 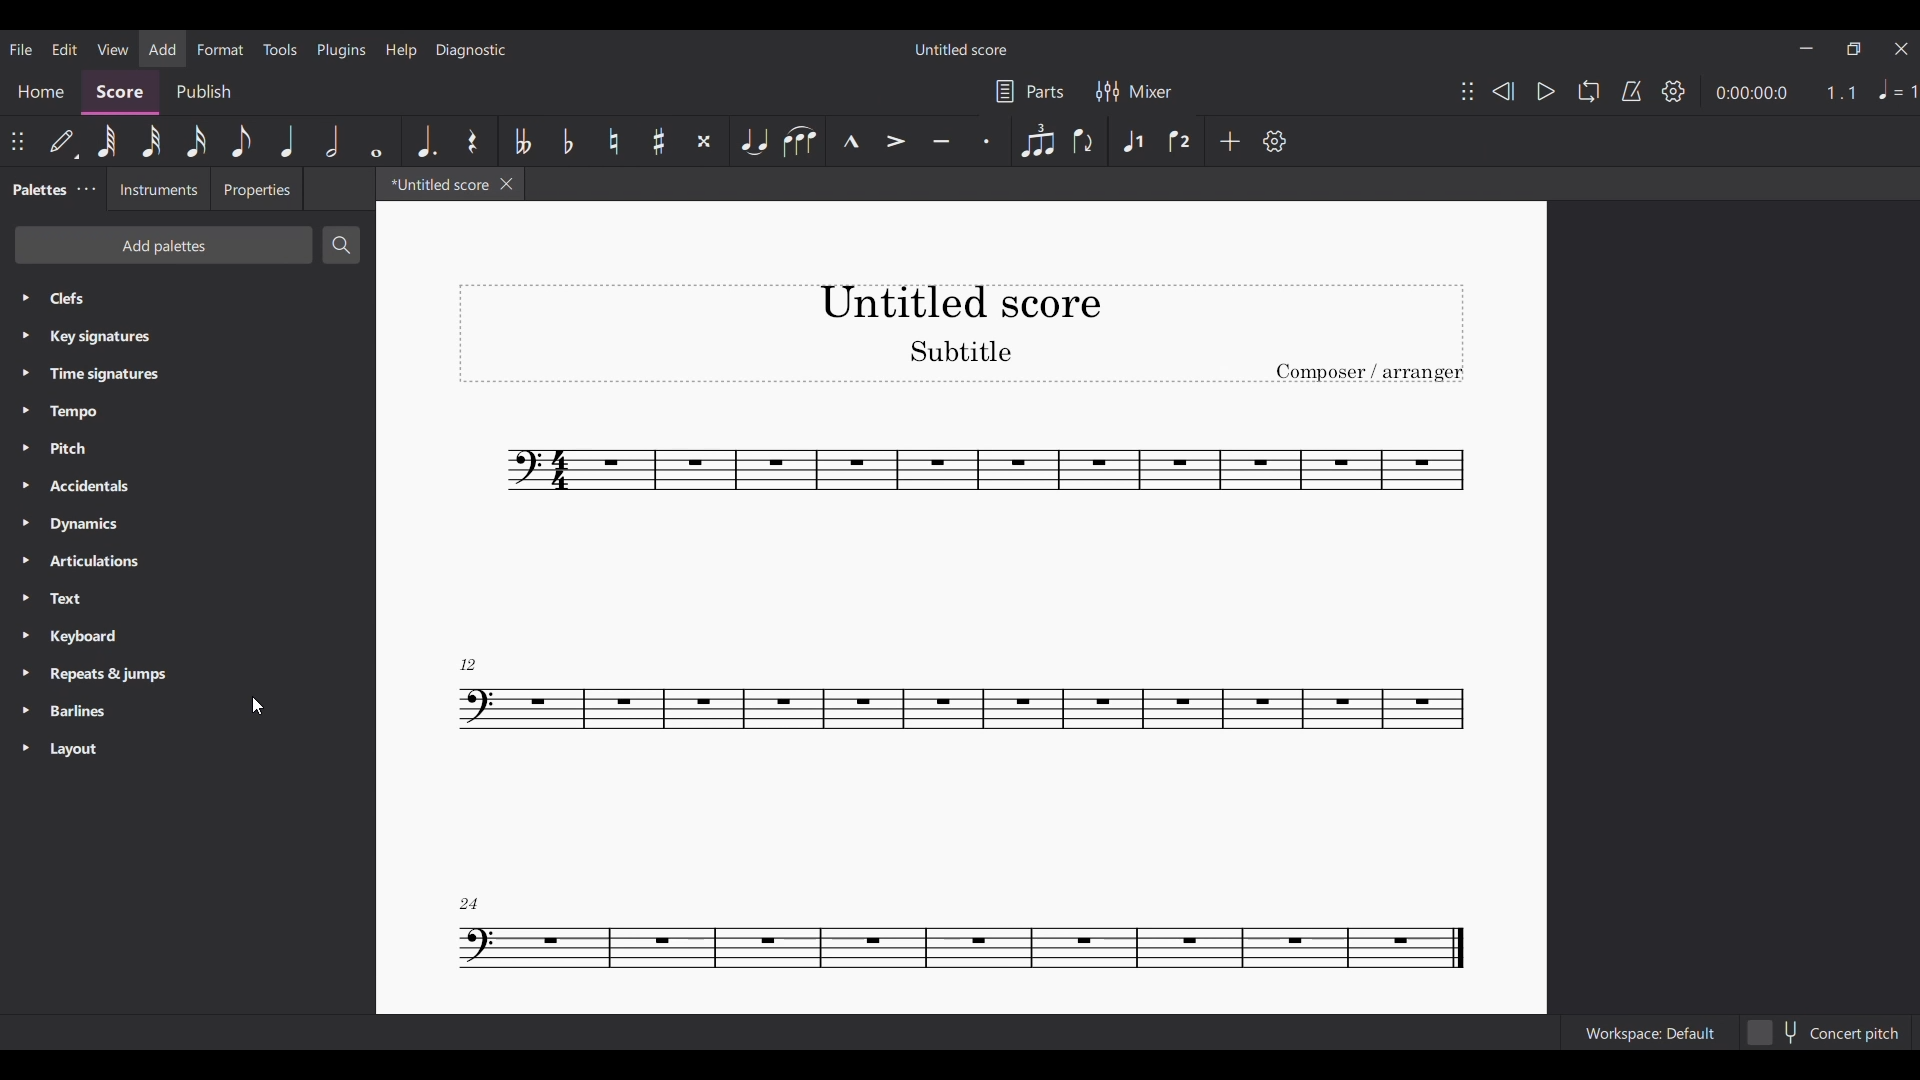 What do you see at coordinates (938, 699) in the screenshot?
I see `Music note` at bounding box center [938, 699].